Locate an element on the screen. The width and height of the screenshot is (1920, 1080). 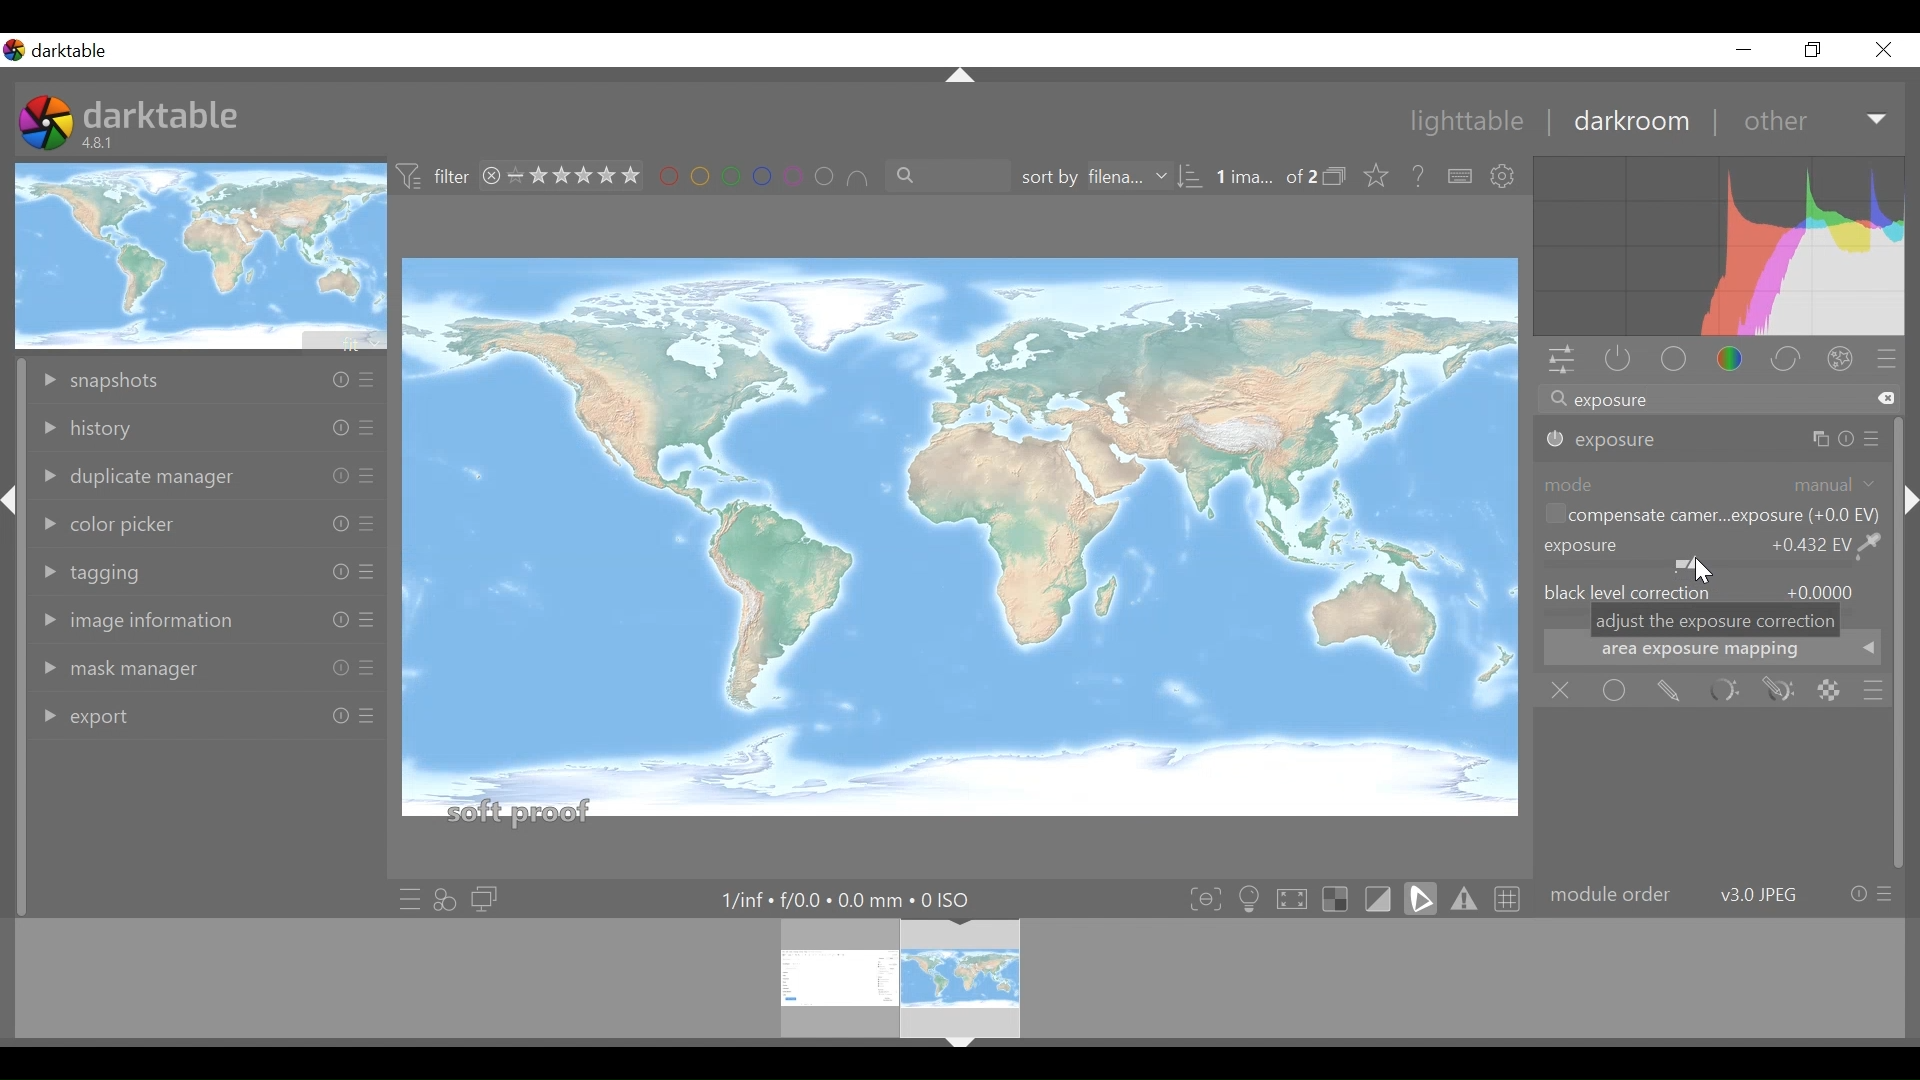
raster mask  is located at coordinates (1829, 690).